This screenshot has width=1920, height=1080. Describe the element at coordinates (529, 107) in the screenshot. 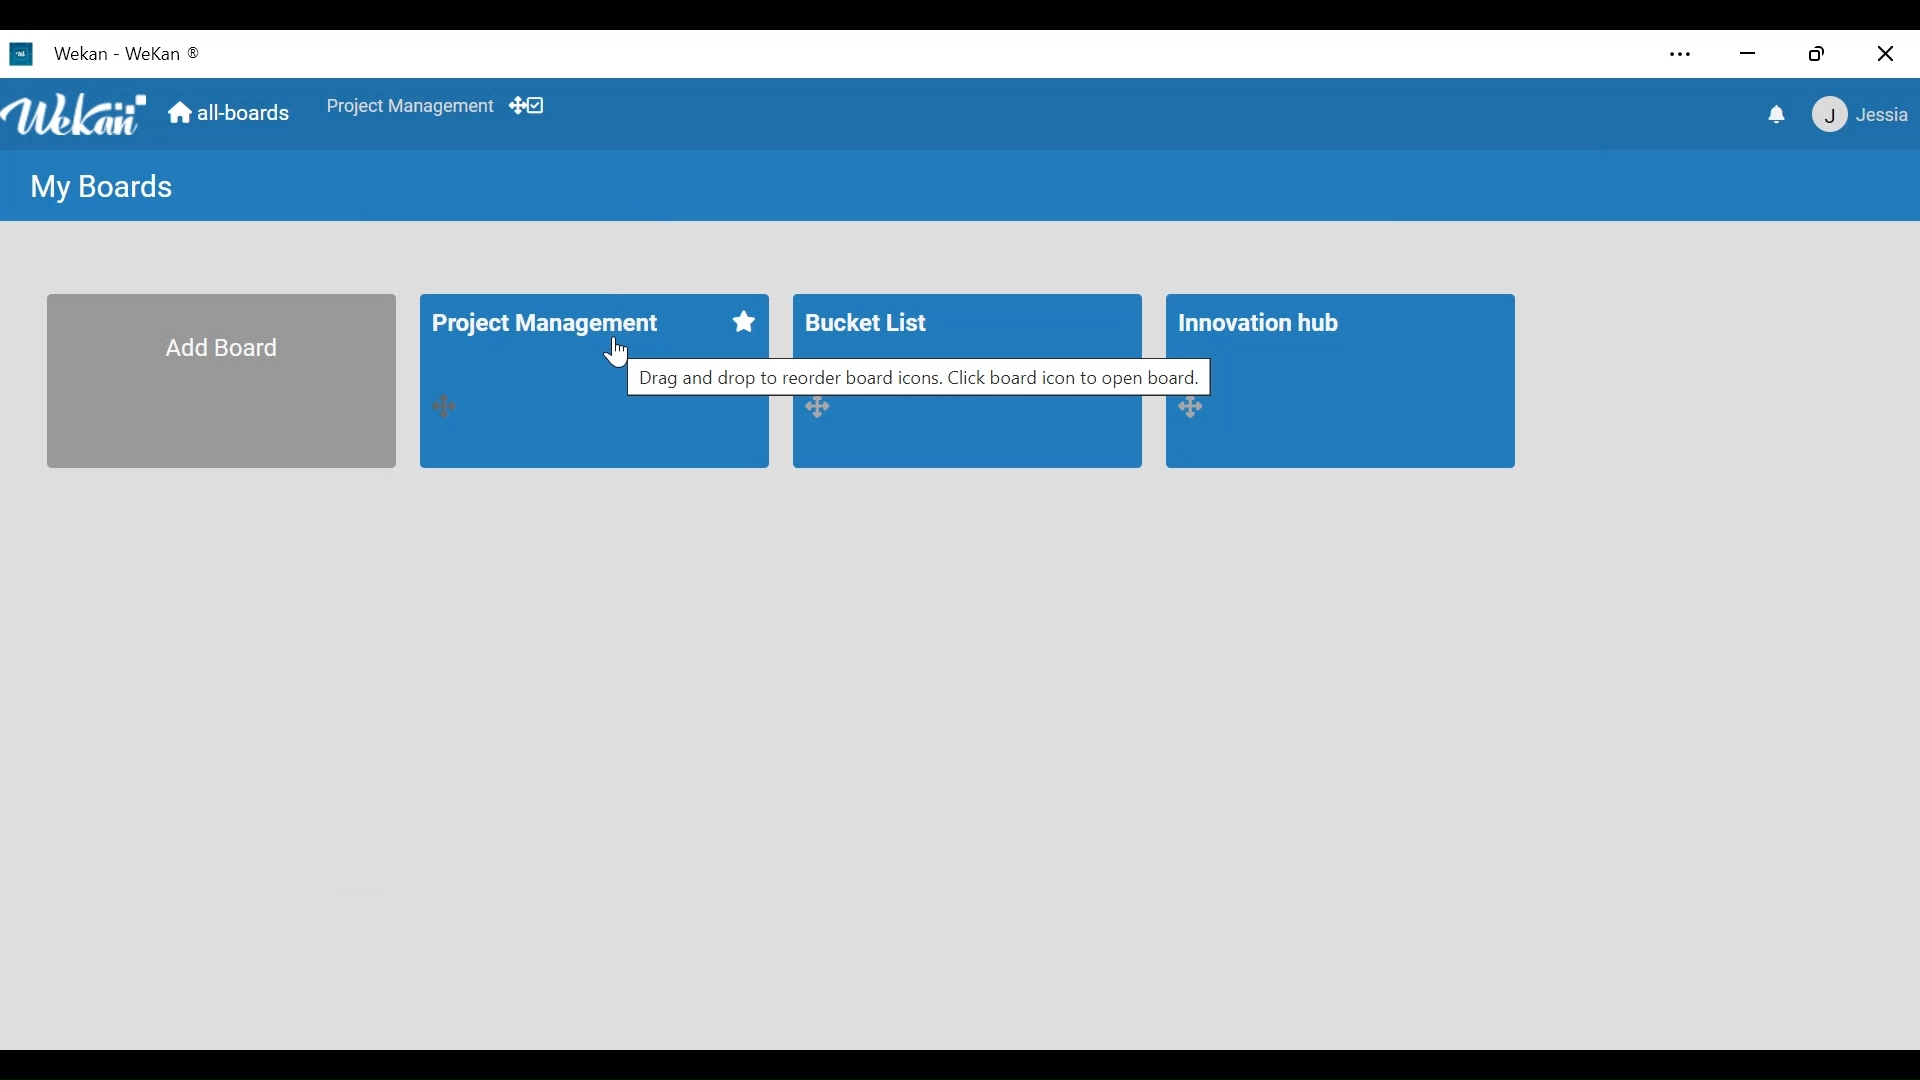

I see `Show/Hide Desktop drag handle` at that location.